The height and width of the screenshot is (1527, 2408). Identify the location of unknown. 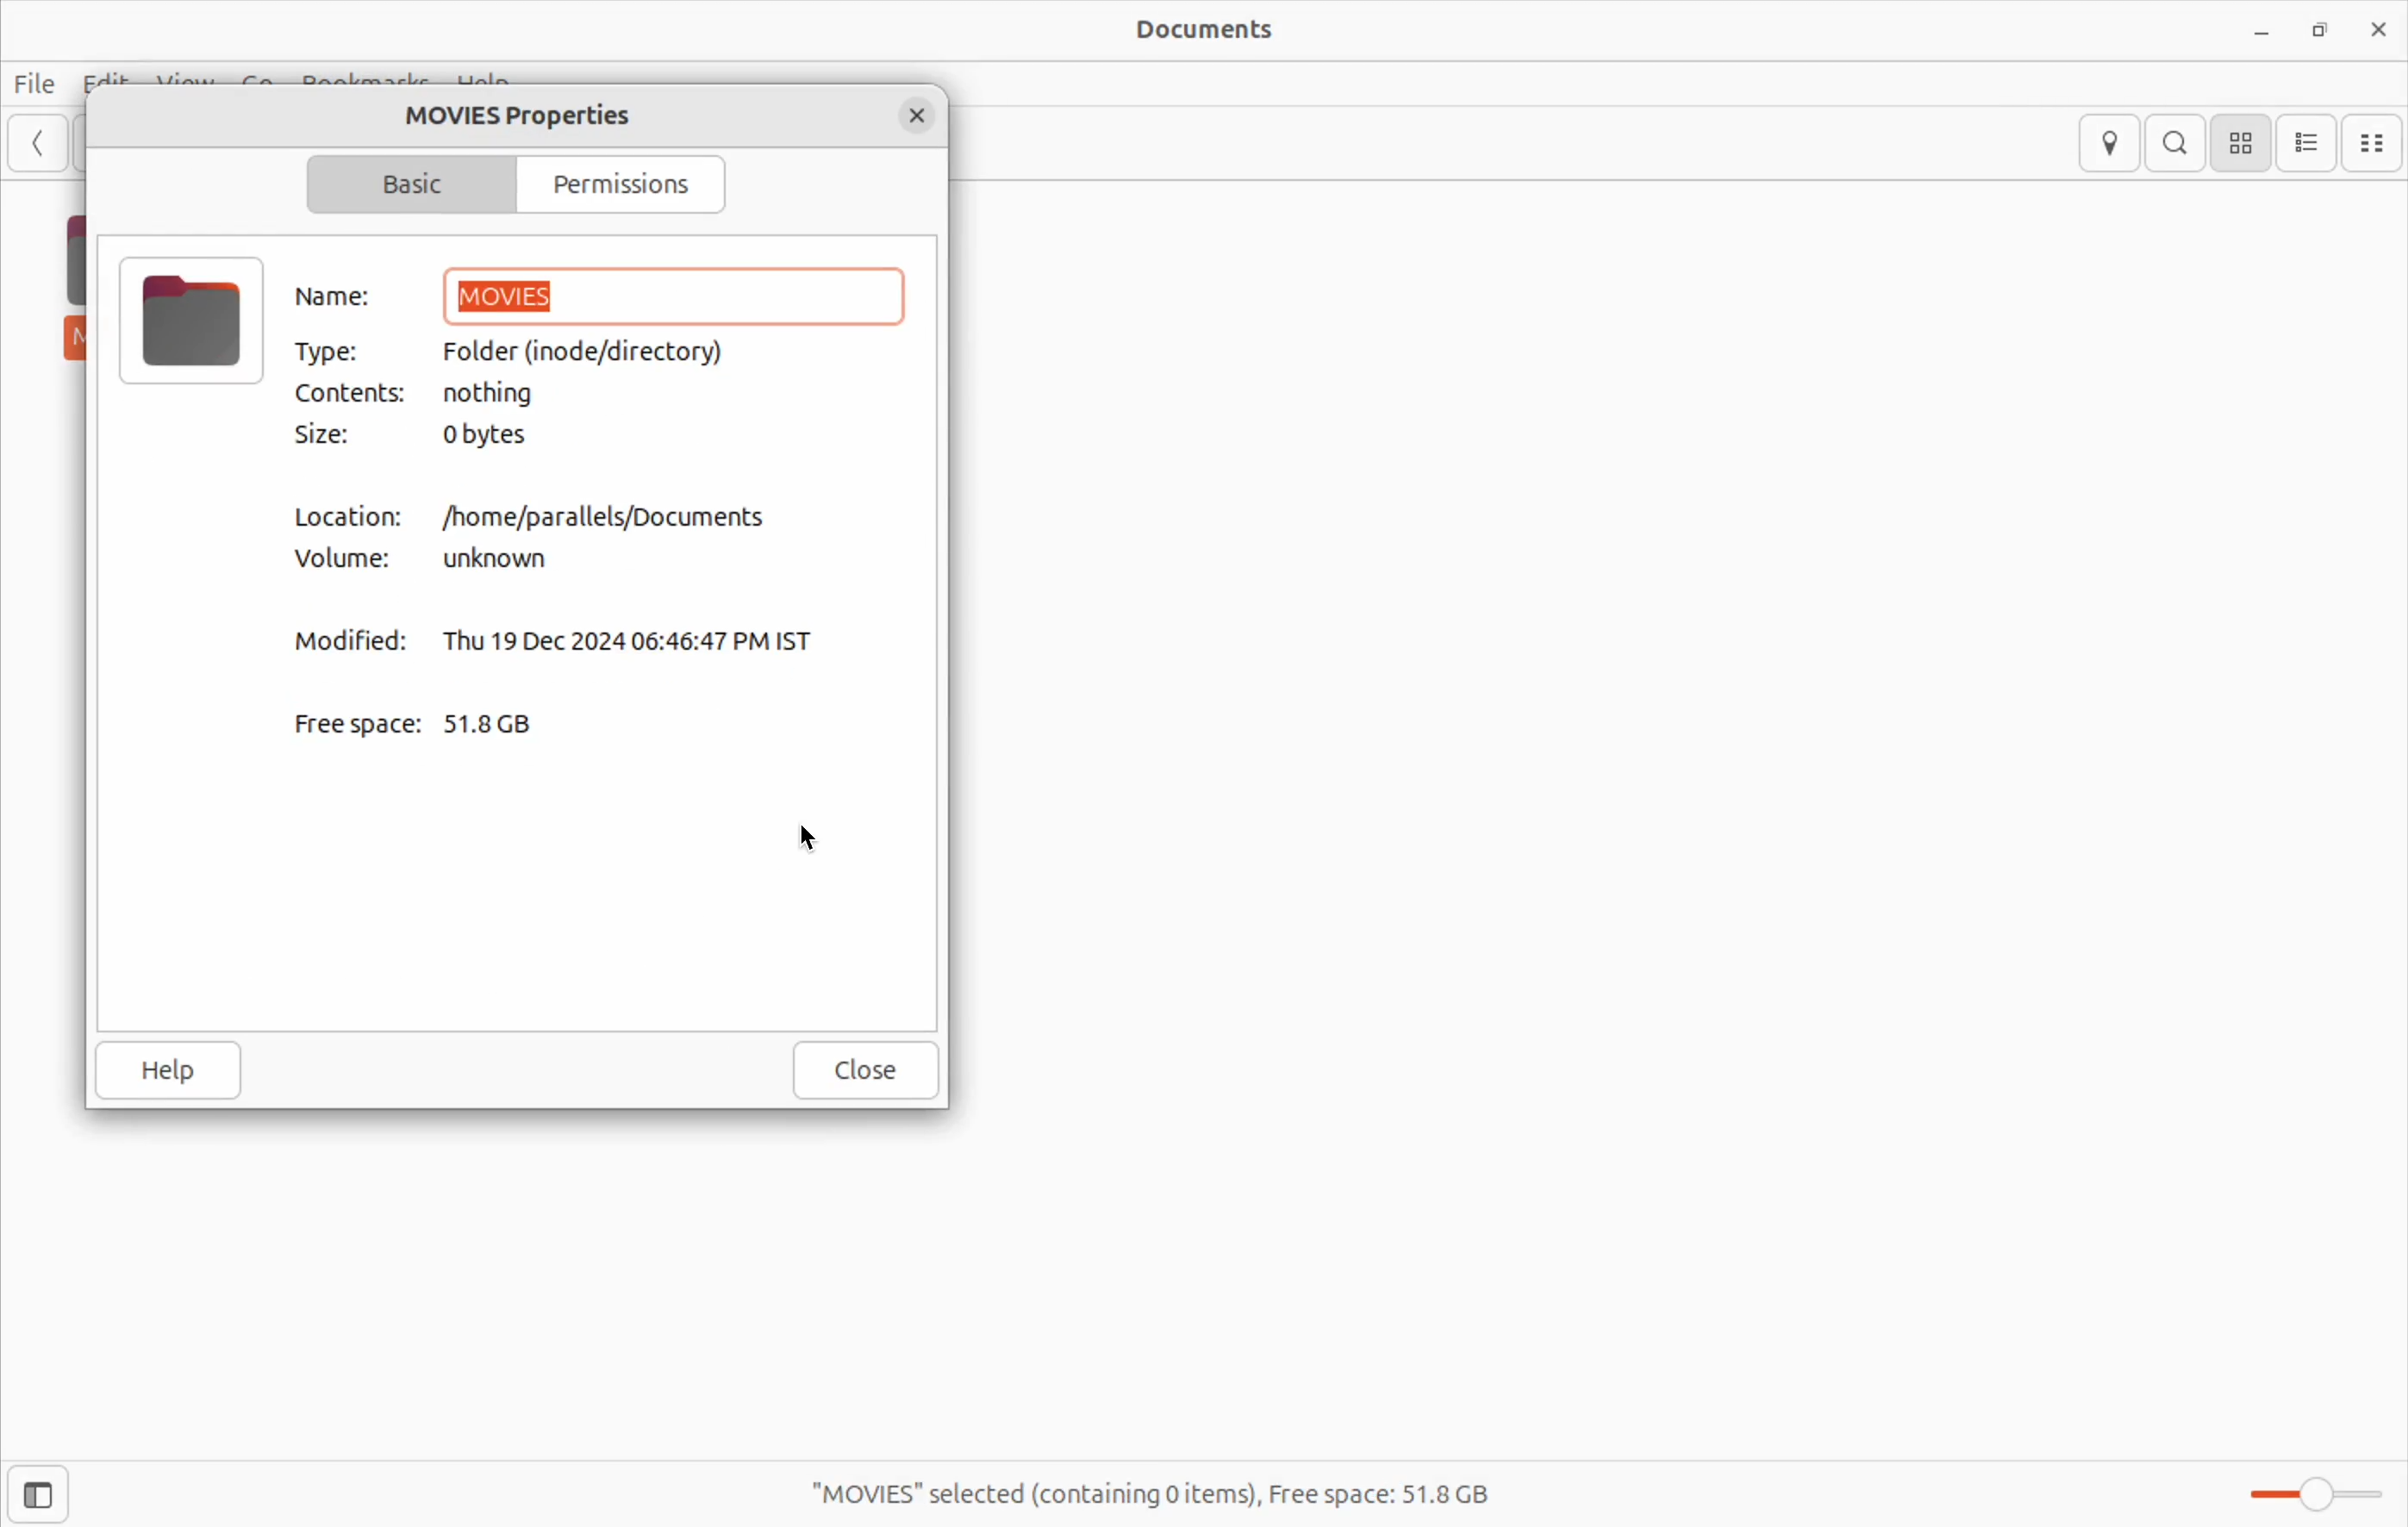
(503, 560).